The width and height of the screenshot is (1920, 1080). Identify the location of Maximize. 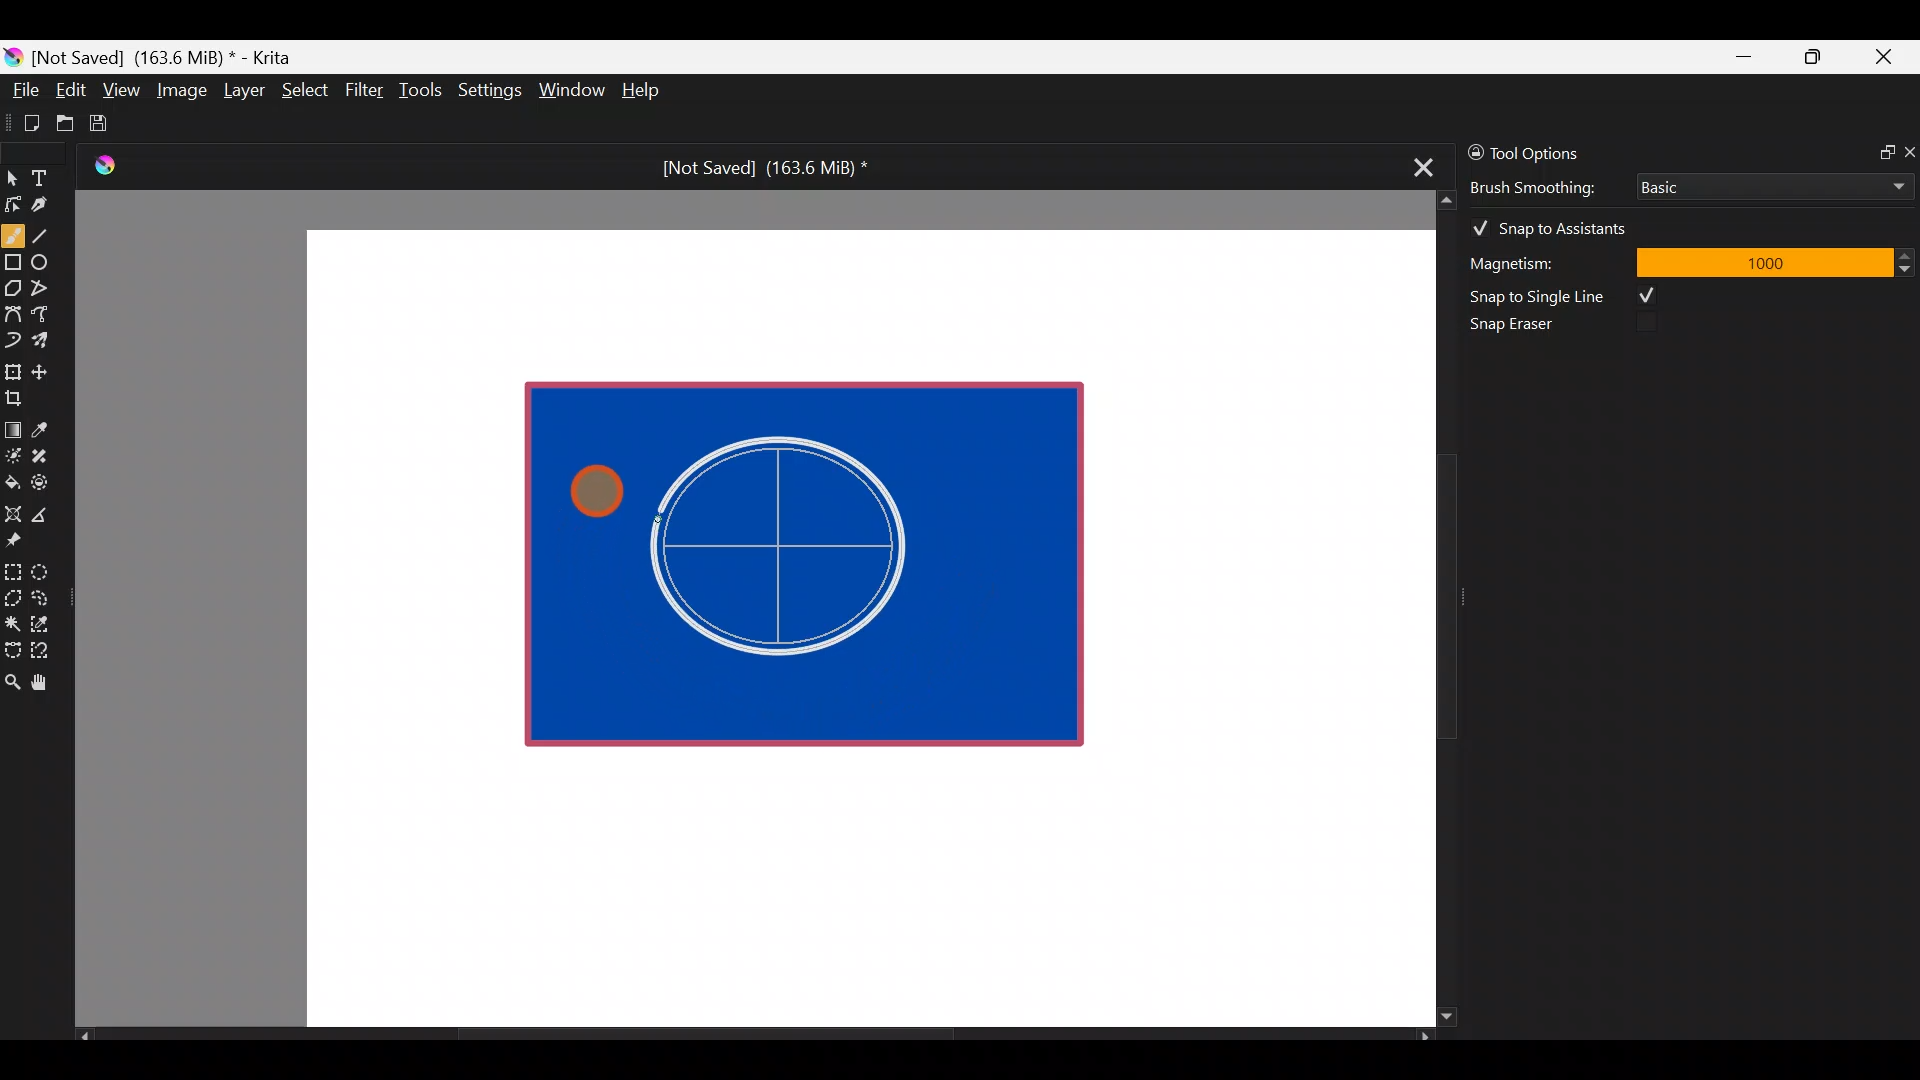
(1812, 56).